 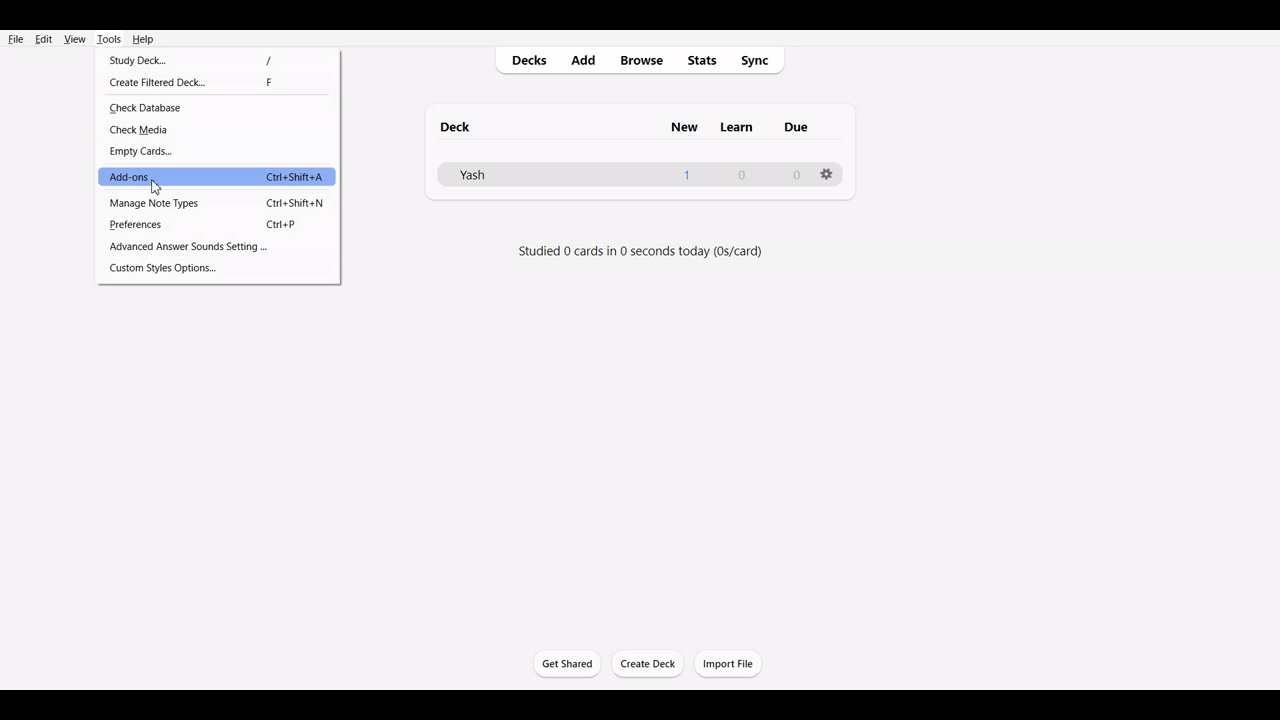 I want to click on Decks, so click(x=525, y=61).